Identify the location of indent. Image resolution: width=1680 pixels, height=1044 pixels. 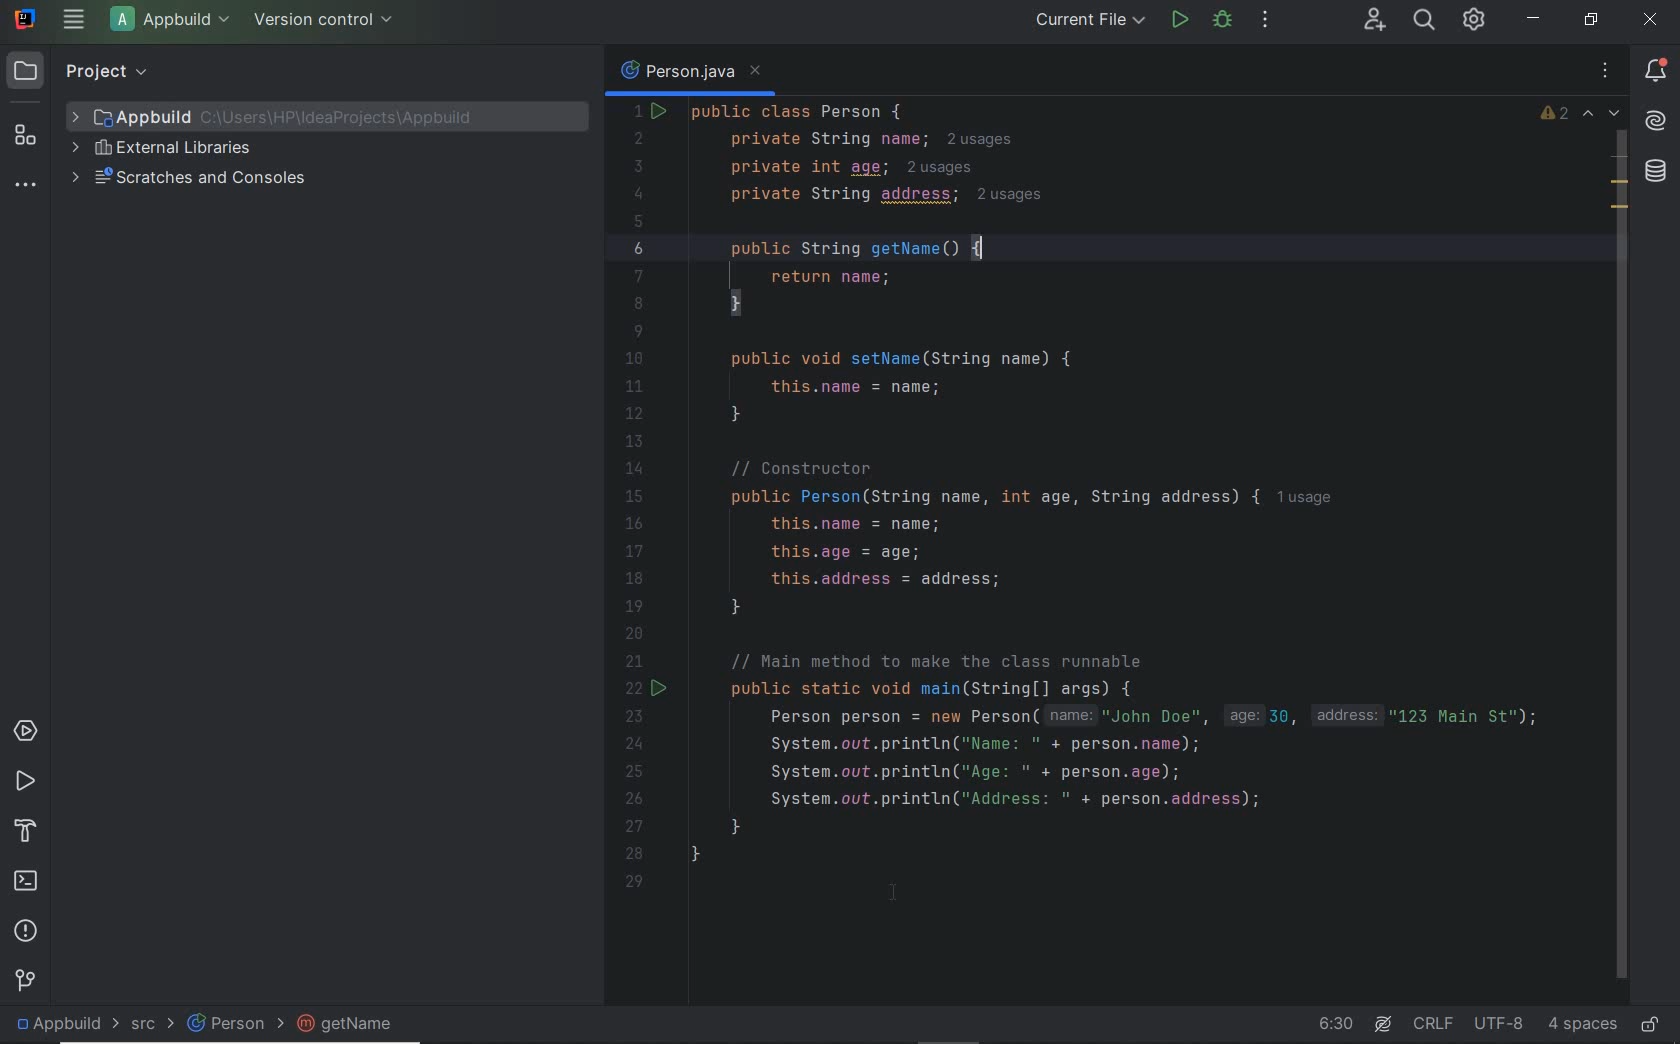
(1581, 1023).